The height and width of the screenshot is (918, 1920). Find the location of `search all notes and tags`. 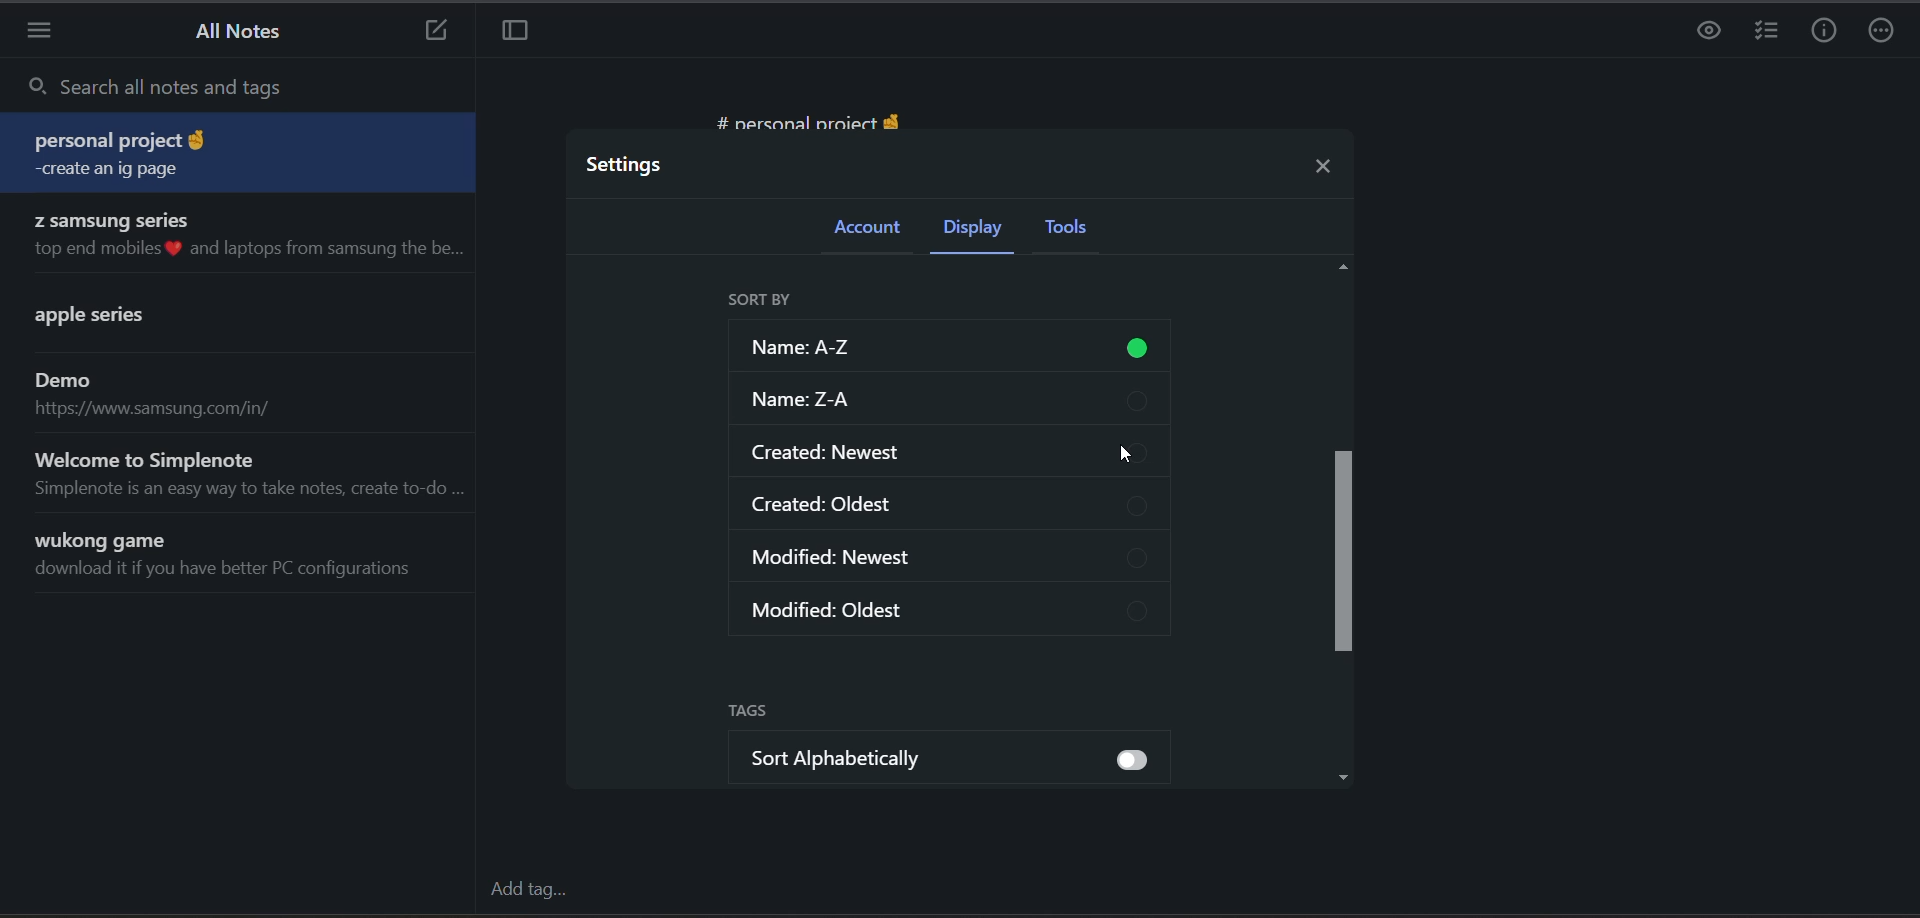

search all notes and tags is located at coordinates (247, 91).